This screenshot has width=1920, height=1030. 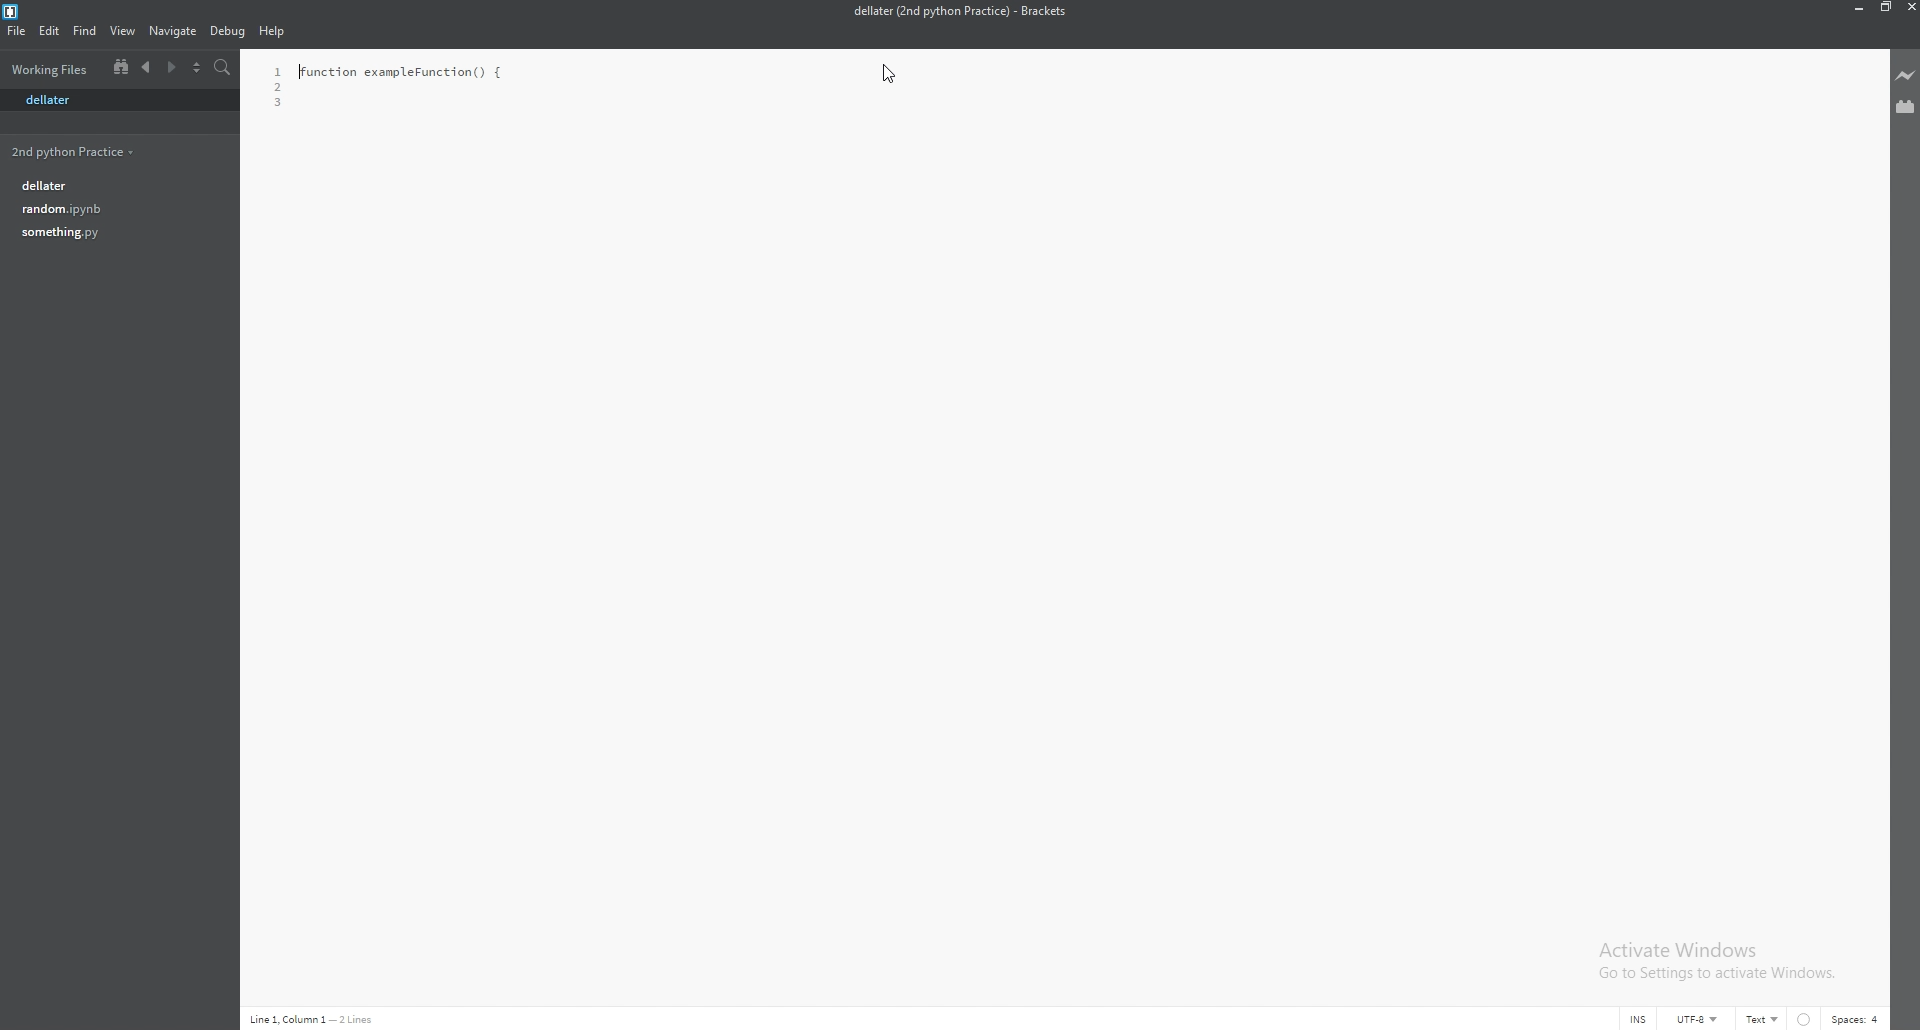 What do you see at coordinates (85, 32) in the screenshot?
I see `find` at bounding box center [85, 32].